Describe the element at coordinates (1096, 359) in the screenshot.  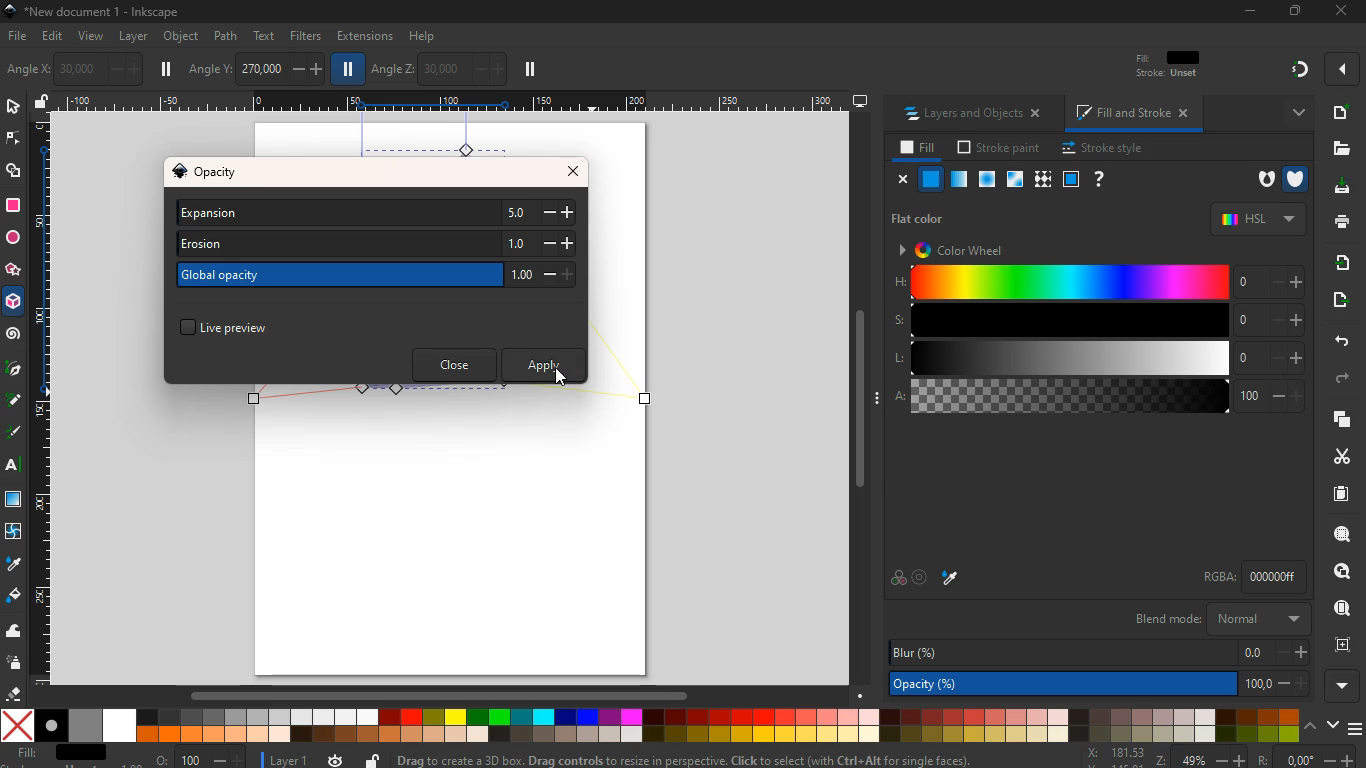
I see `l` at that location.